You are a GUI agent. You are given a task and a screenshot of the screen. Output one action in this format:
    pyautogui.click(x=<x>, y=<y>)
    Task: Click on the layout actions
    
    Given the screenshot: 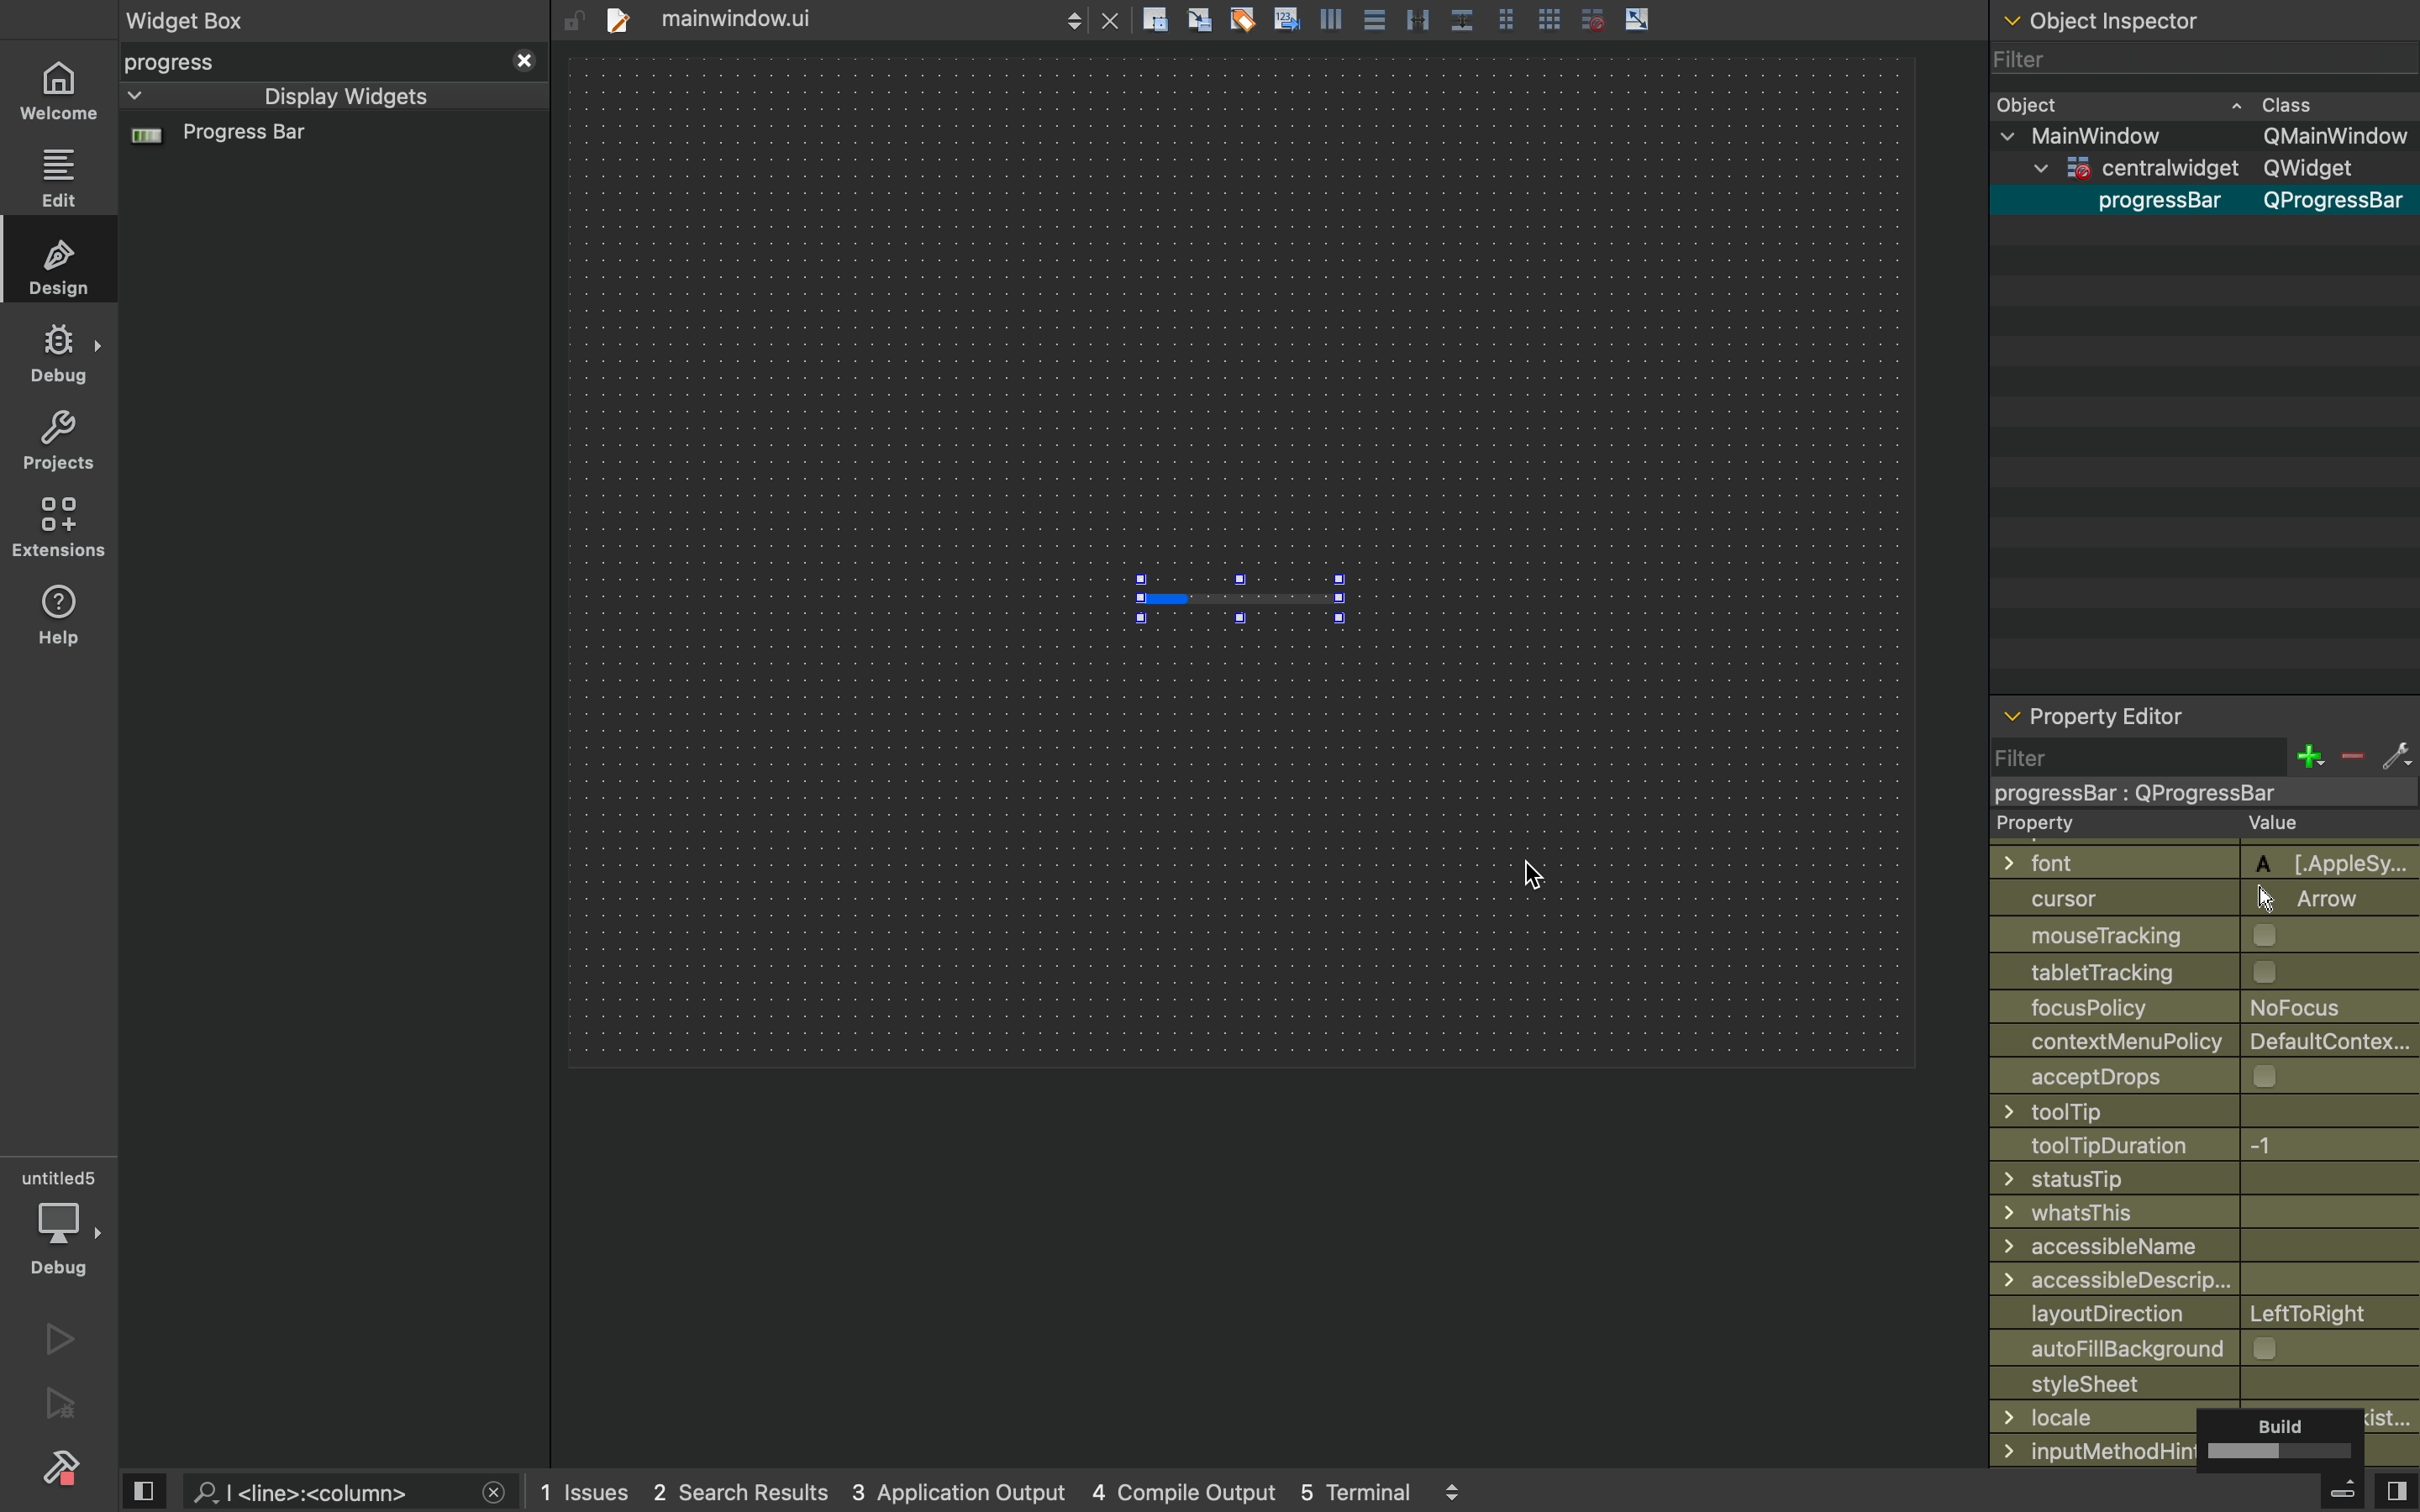 What is the action you would take?
    pyautogui.click(x=1491, y=19)
    